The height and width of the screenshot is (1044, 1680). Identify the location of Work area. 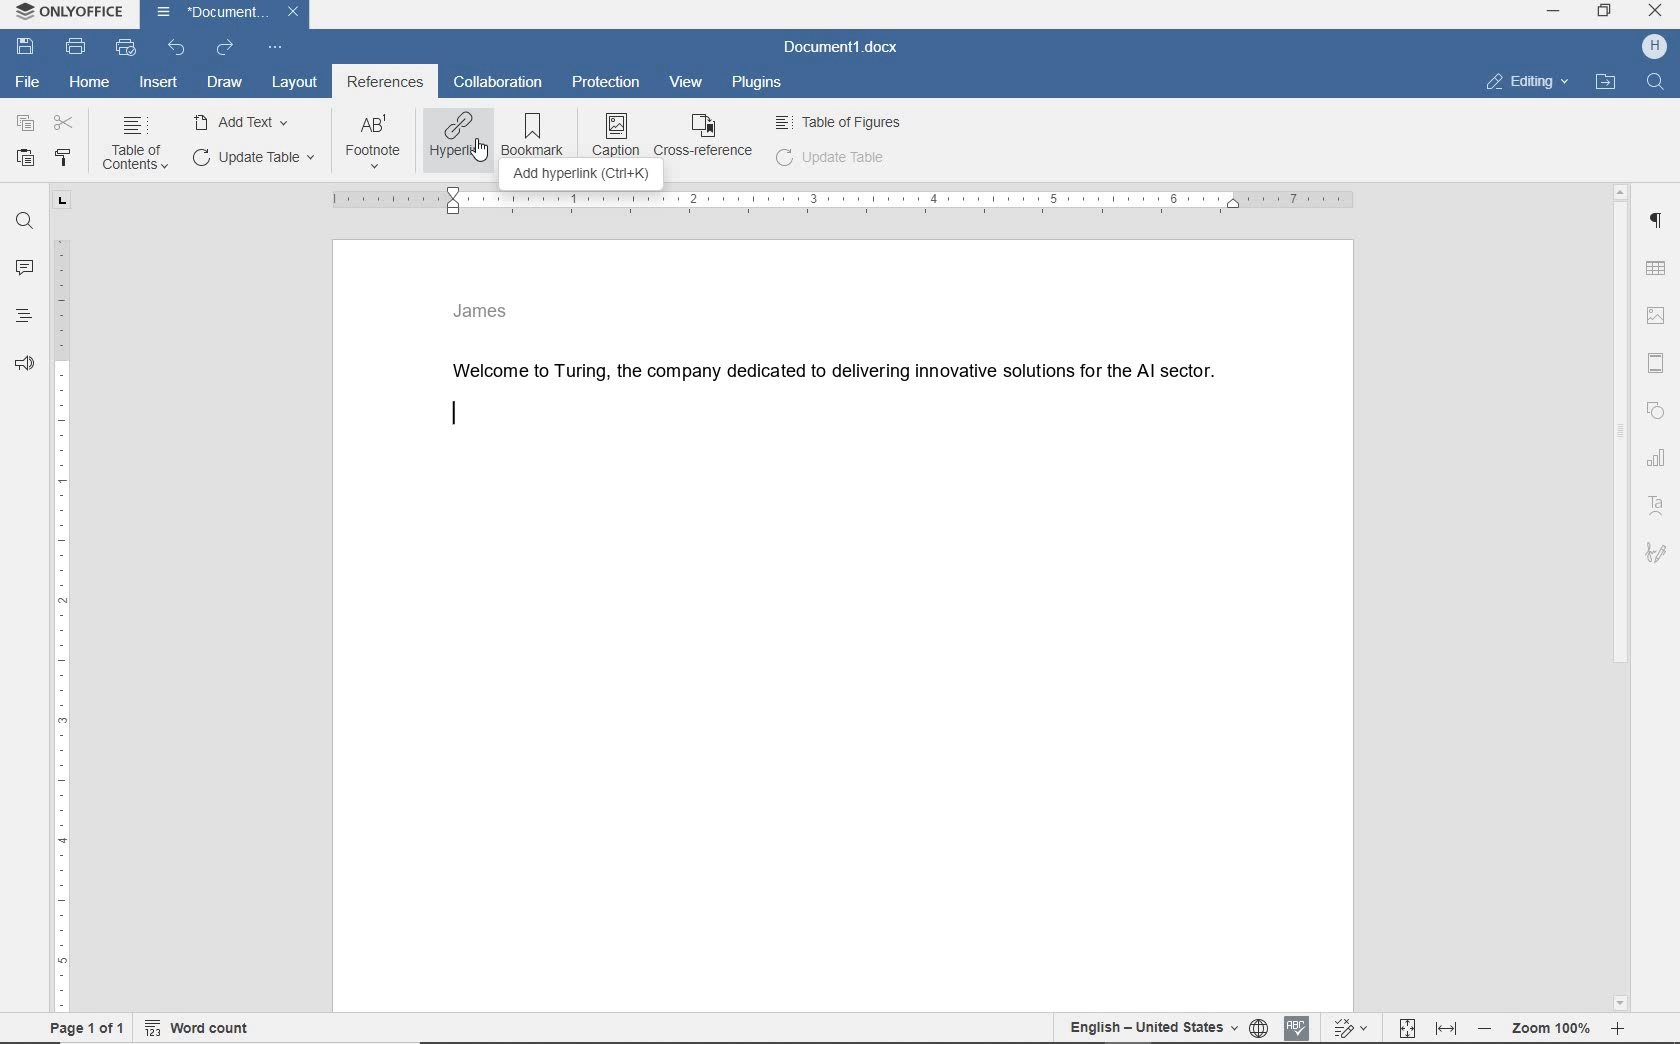
(845, 733).